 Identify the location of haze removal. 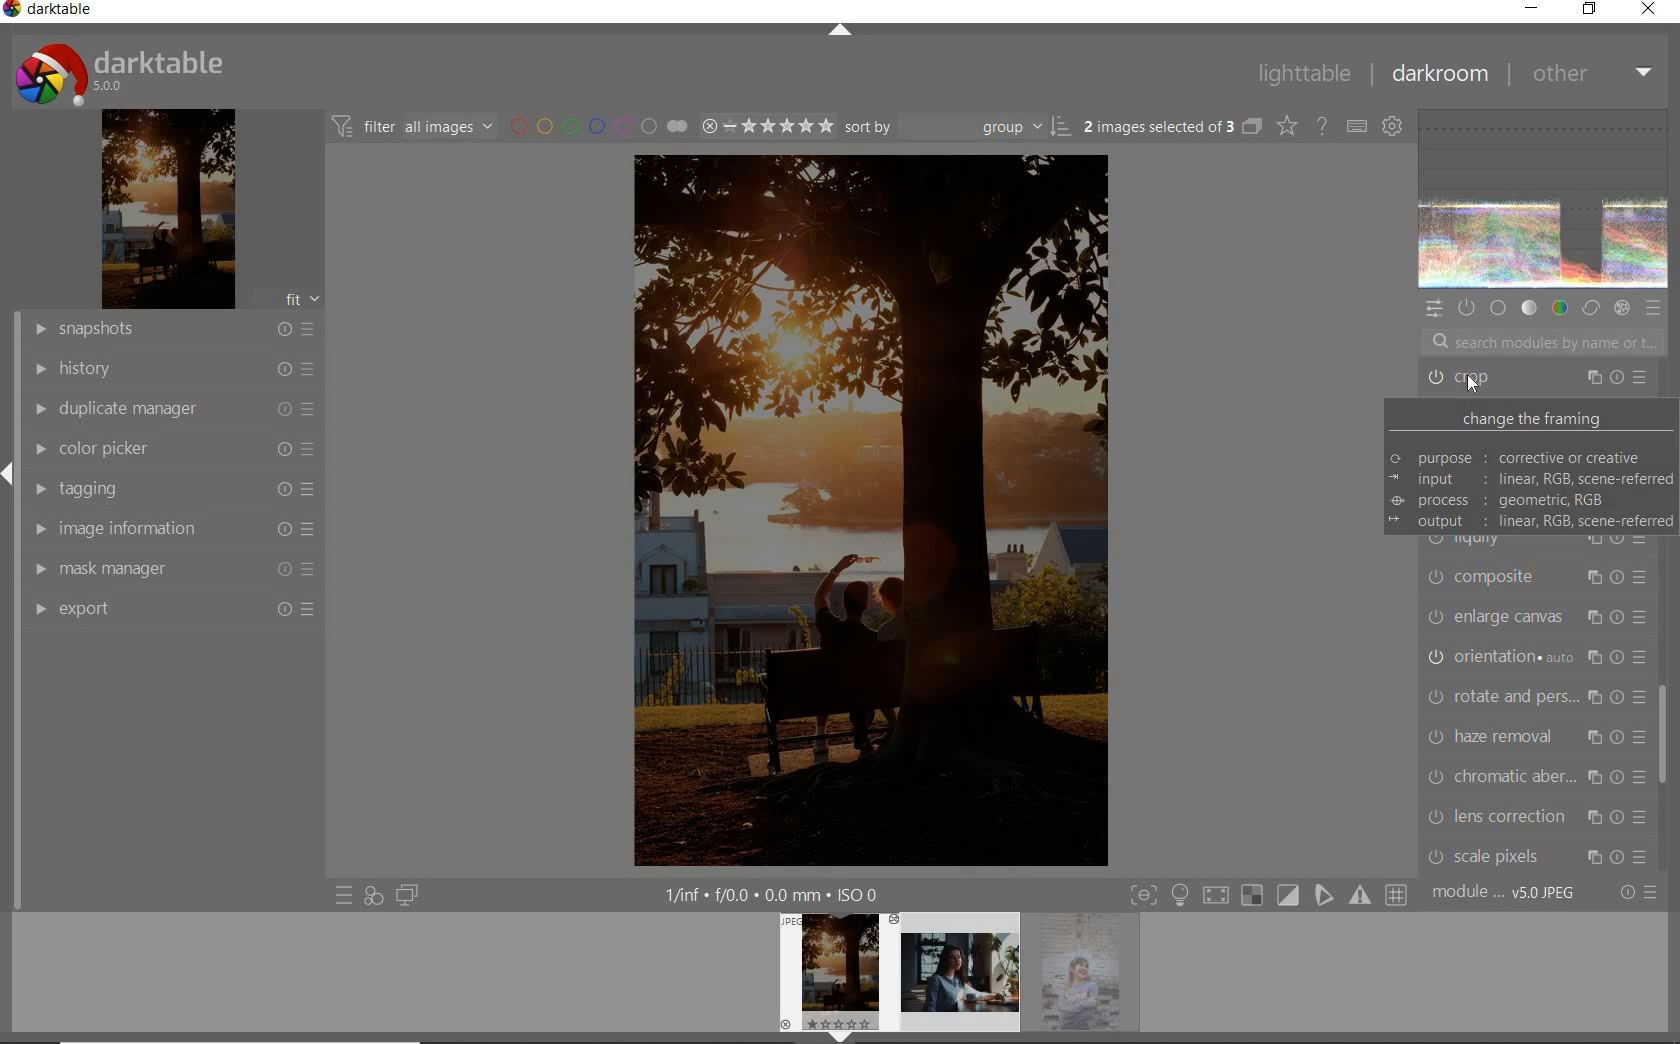
(1536, 735).